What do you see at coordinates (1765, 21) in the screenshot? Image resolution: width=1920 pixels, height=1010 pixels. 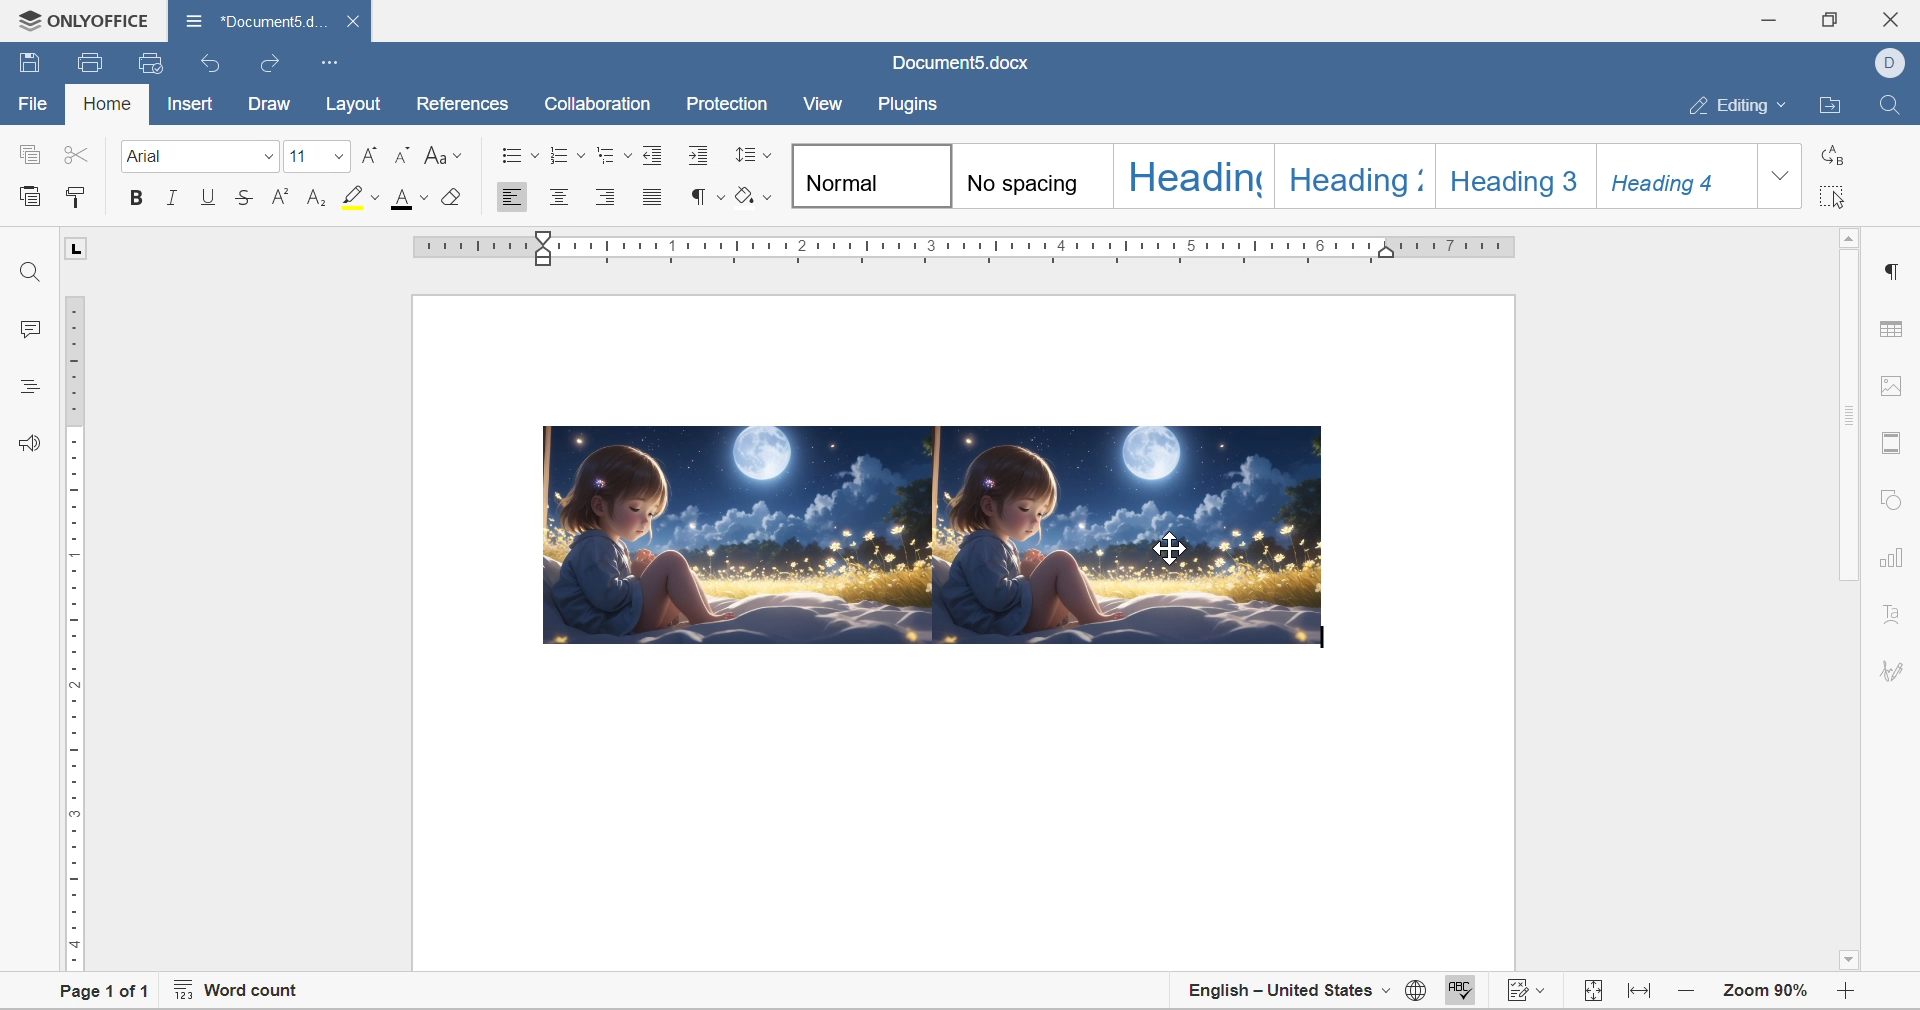 I see `minimize` at bounding box center [1765, 21].